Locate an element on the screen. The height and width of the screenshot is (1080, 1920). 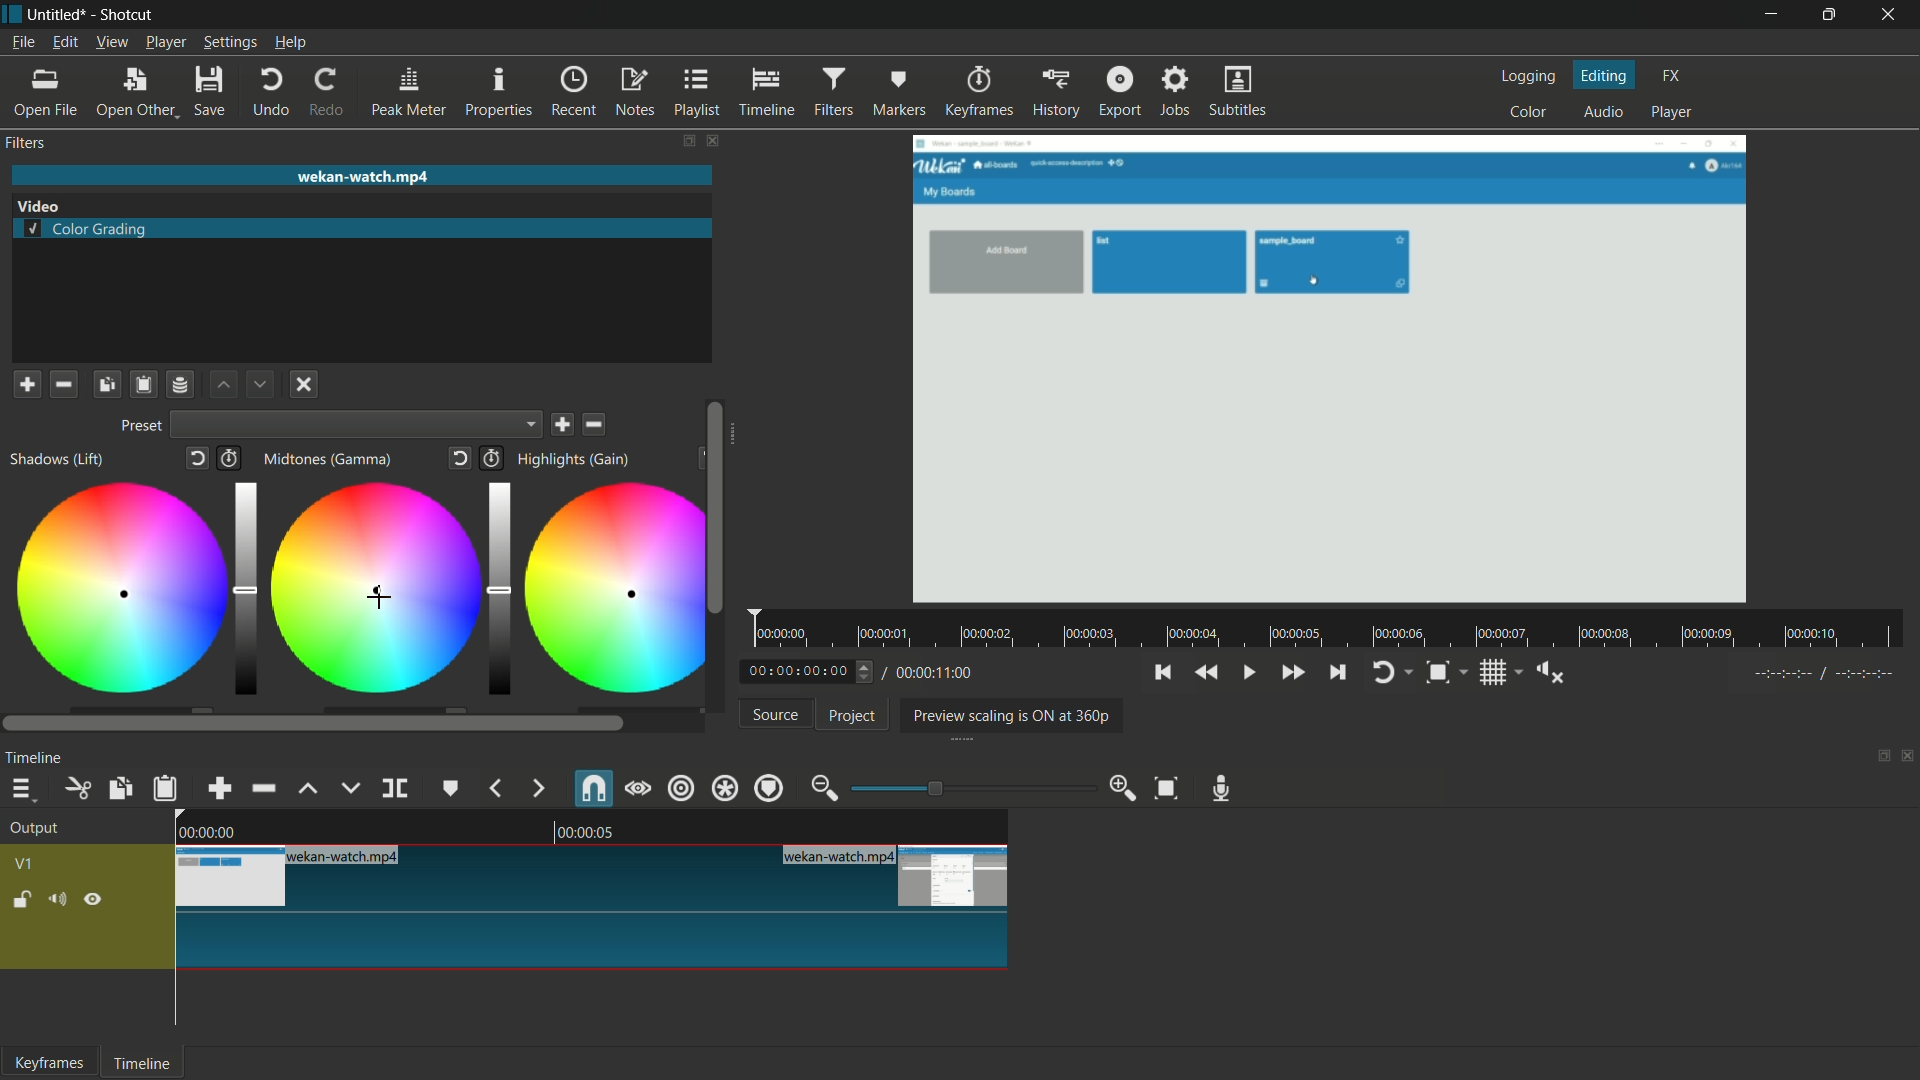
snap is located at coordinates (592, 789).